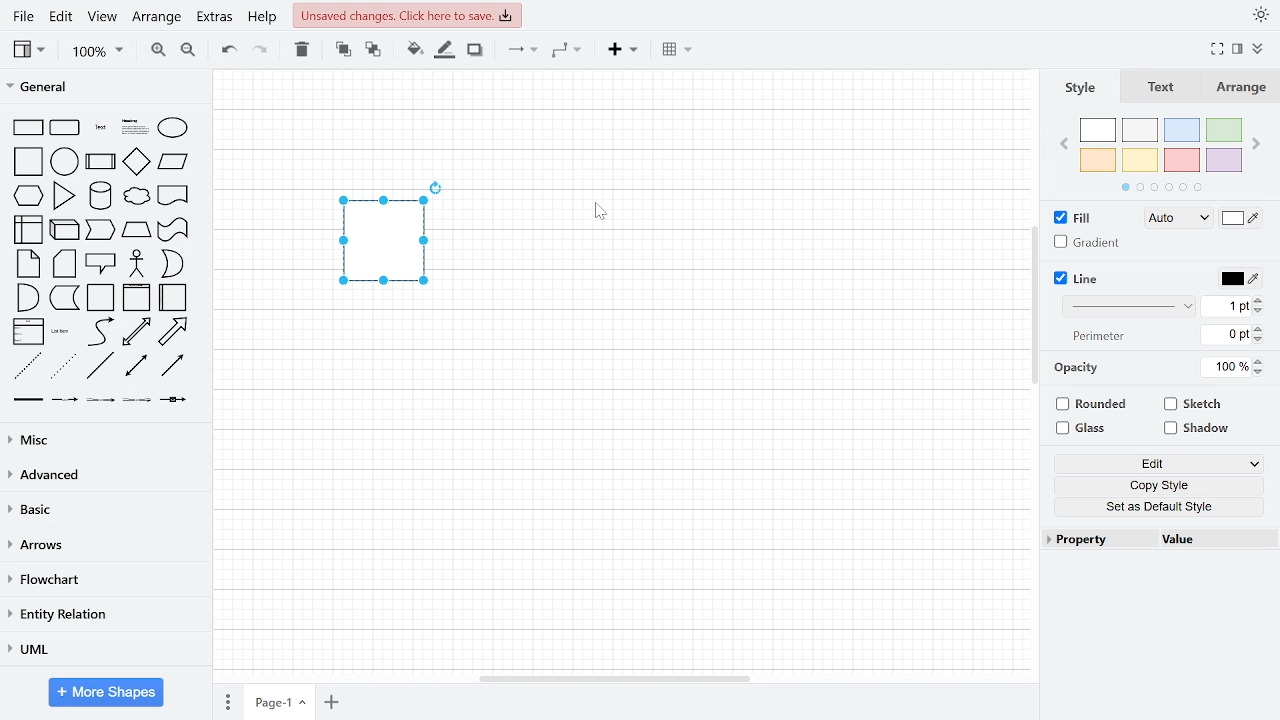 This screenshot has width=1280, height=720. What do you see at coordinates (569, 51) in the screenshot?
I see `waypoints` at bounding box center [569, 51].